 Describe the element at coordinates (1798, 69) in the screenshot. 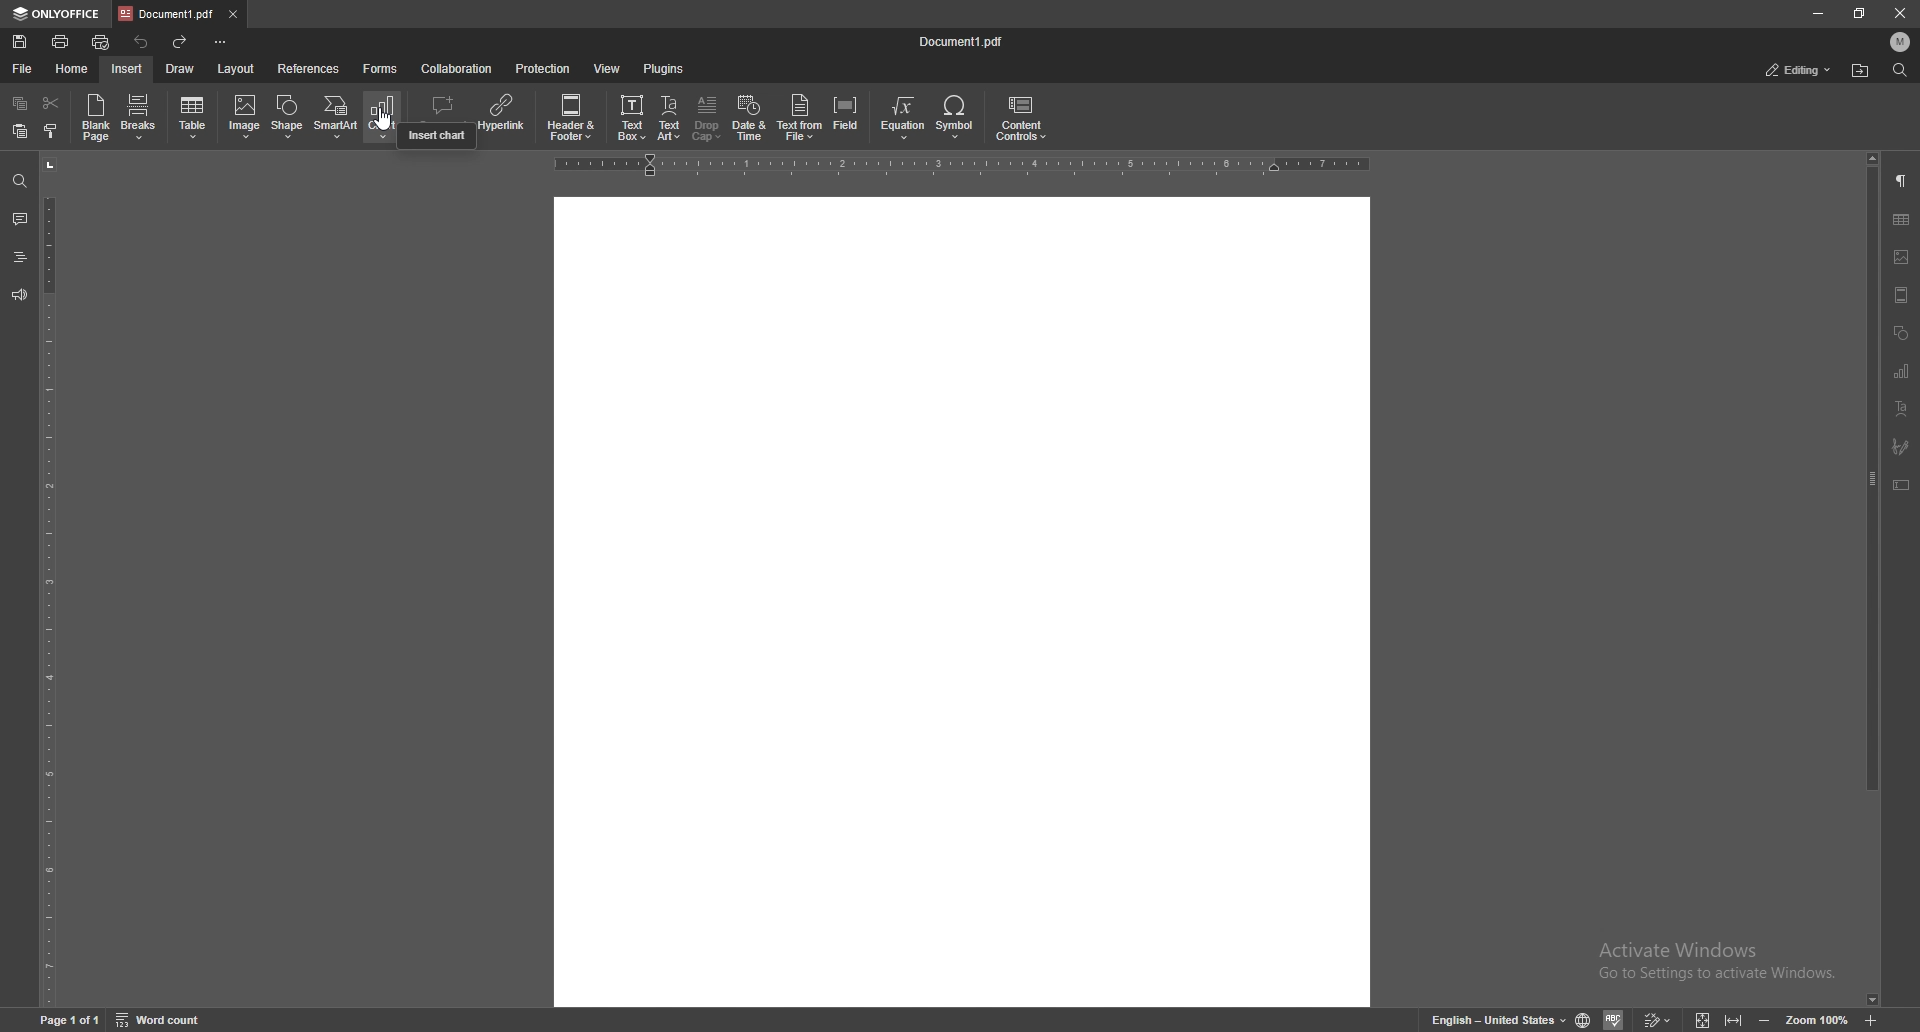

I see `status` at that location.